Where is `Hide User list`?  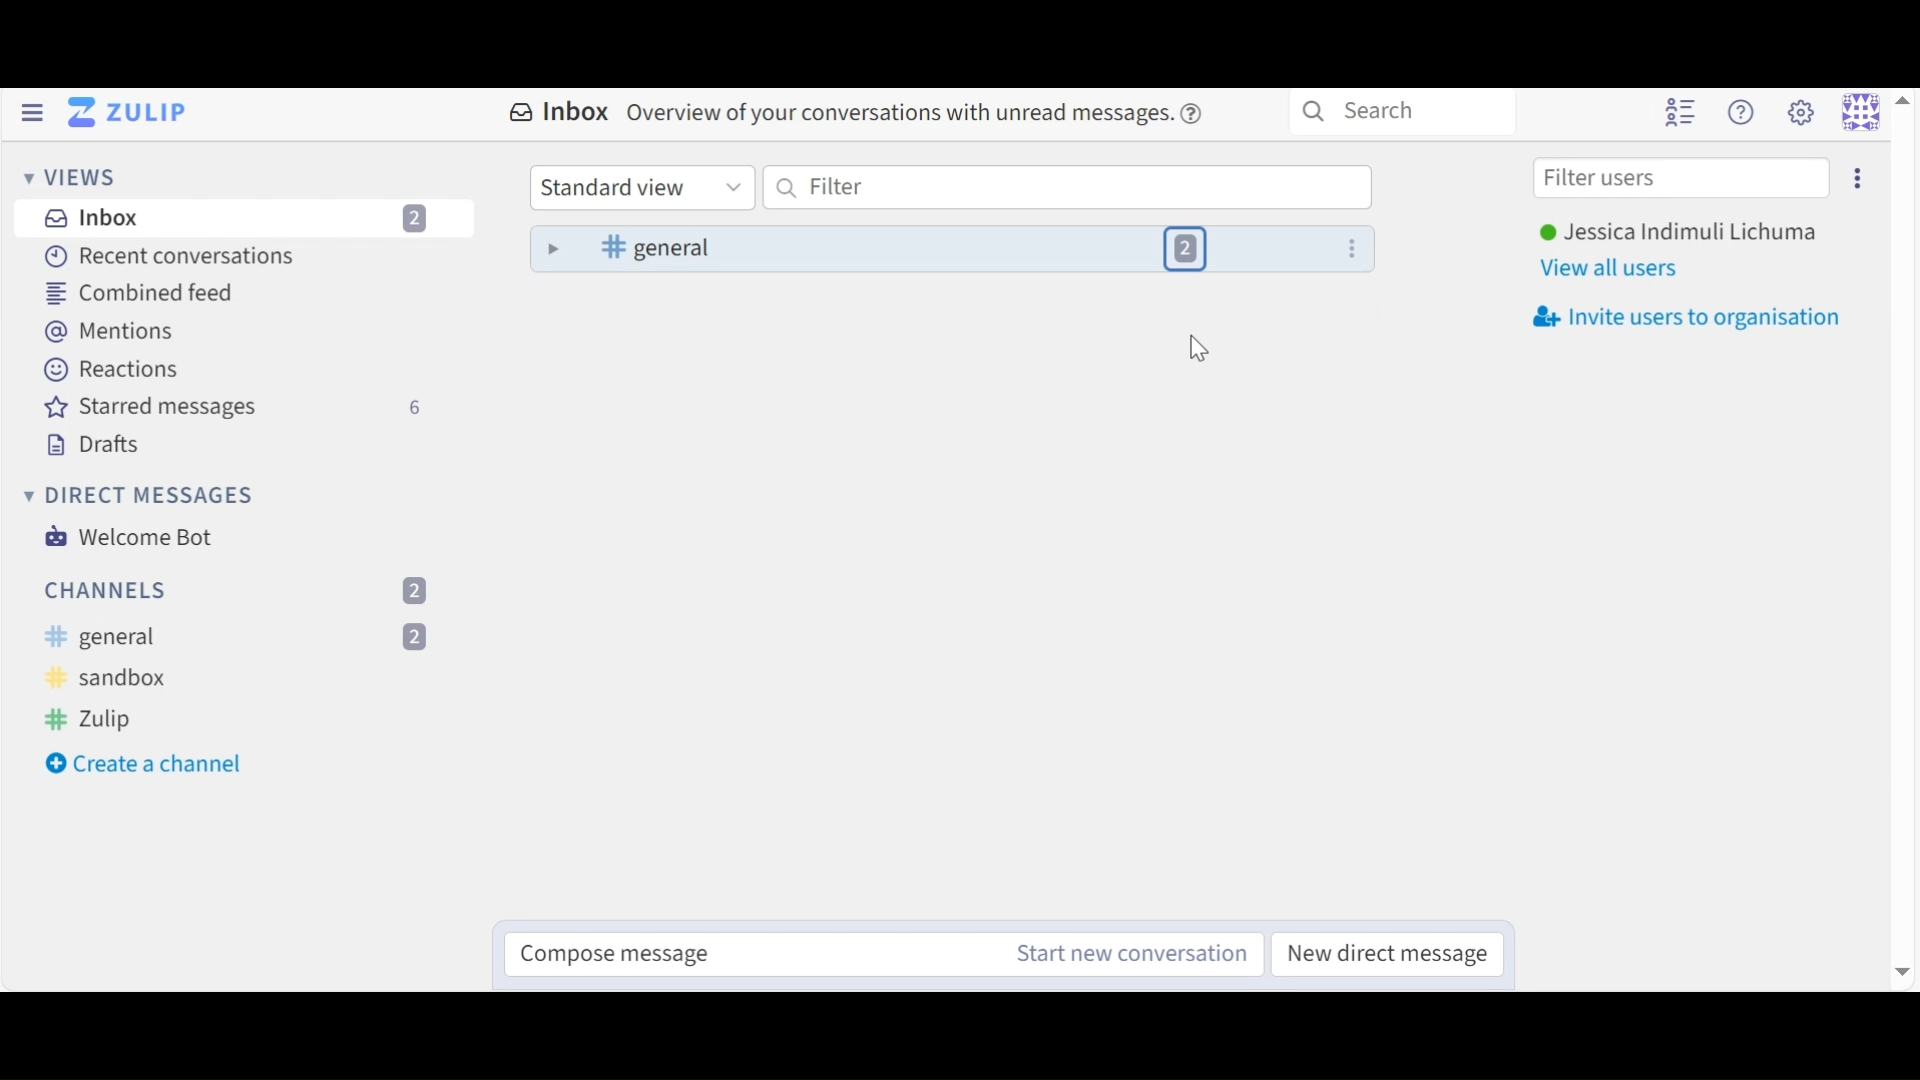
Hide User list is located at coordinates (1681, 114).